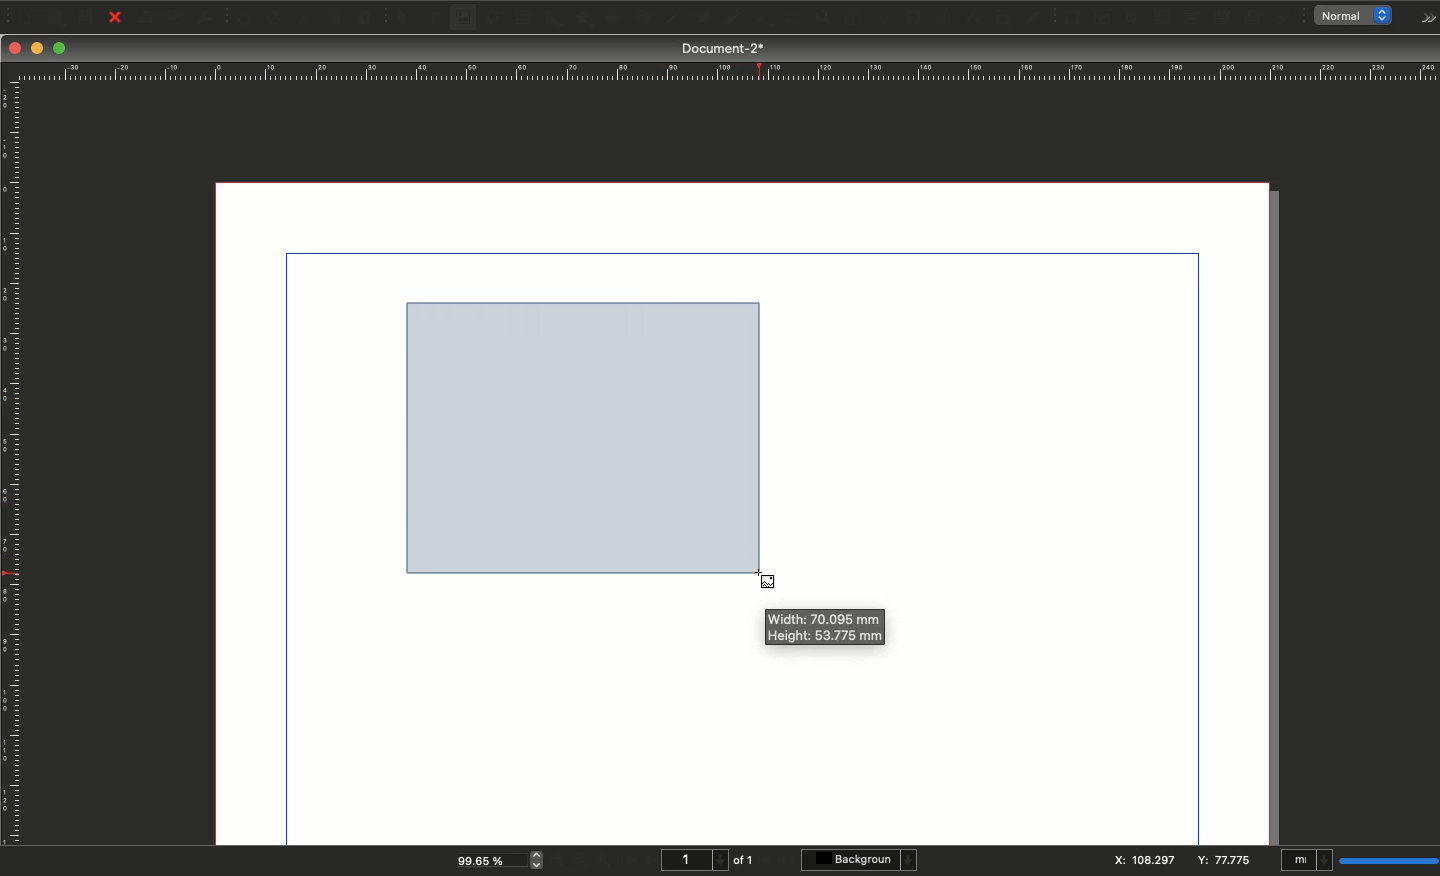 The height and width of the screenshot is (876, 1440). I want to click on PDF text field, so click(1161, 18).